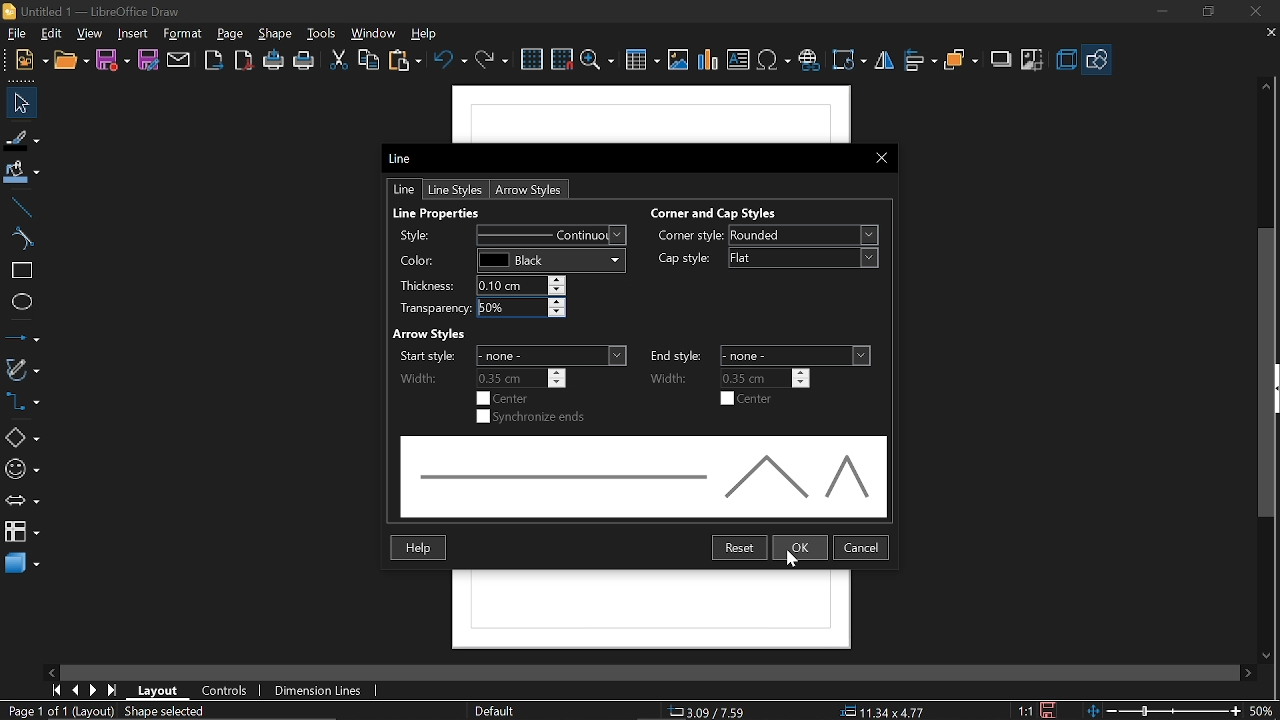 The width and height of the screenshot is (1280, 720). What do you see at coordinates (800, 548) in the screenshot?
I see `Ok` at bounding box center [800, 548].